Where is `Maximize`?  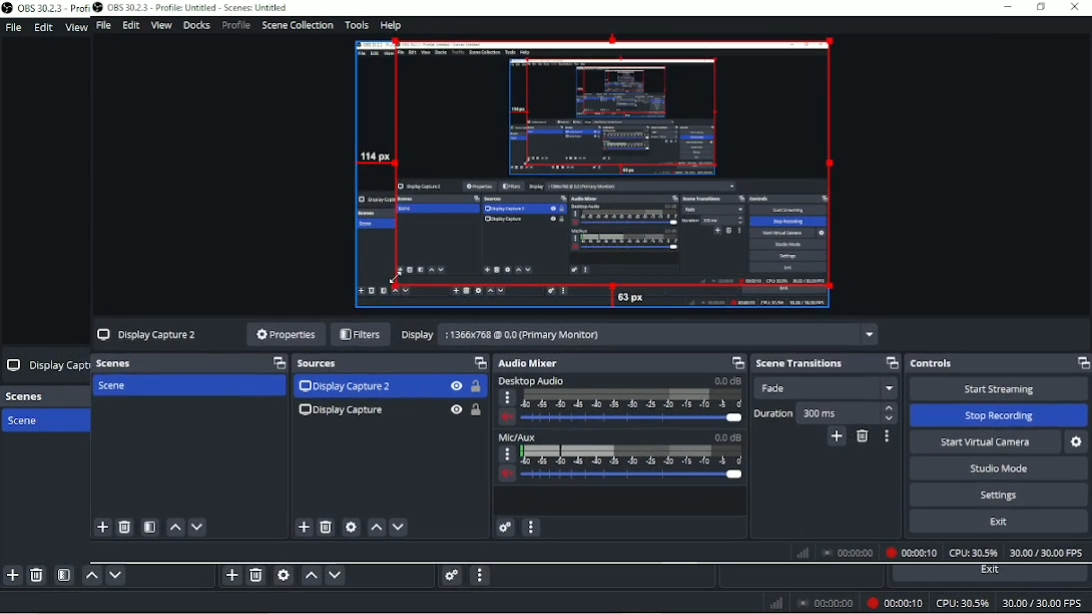
Maximize is located at coordinates (278, 363).